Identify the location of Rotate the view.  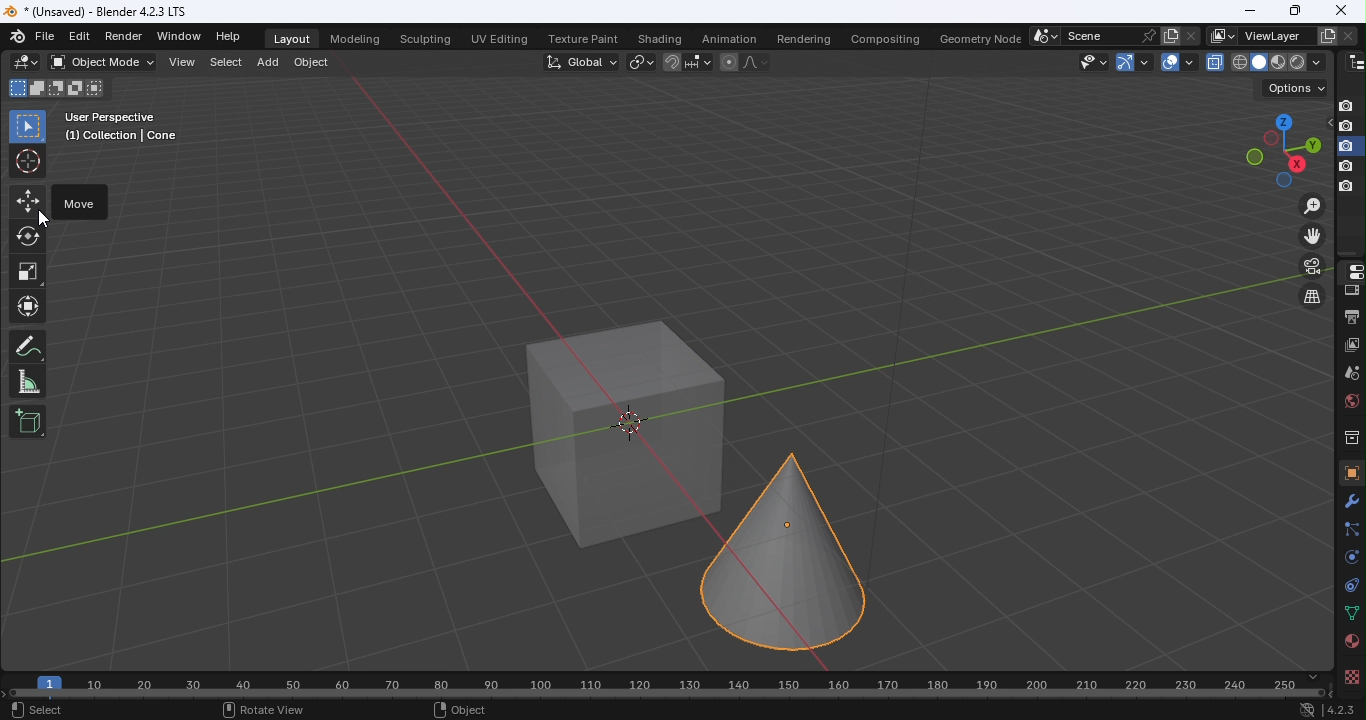
(1296, 164).